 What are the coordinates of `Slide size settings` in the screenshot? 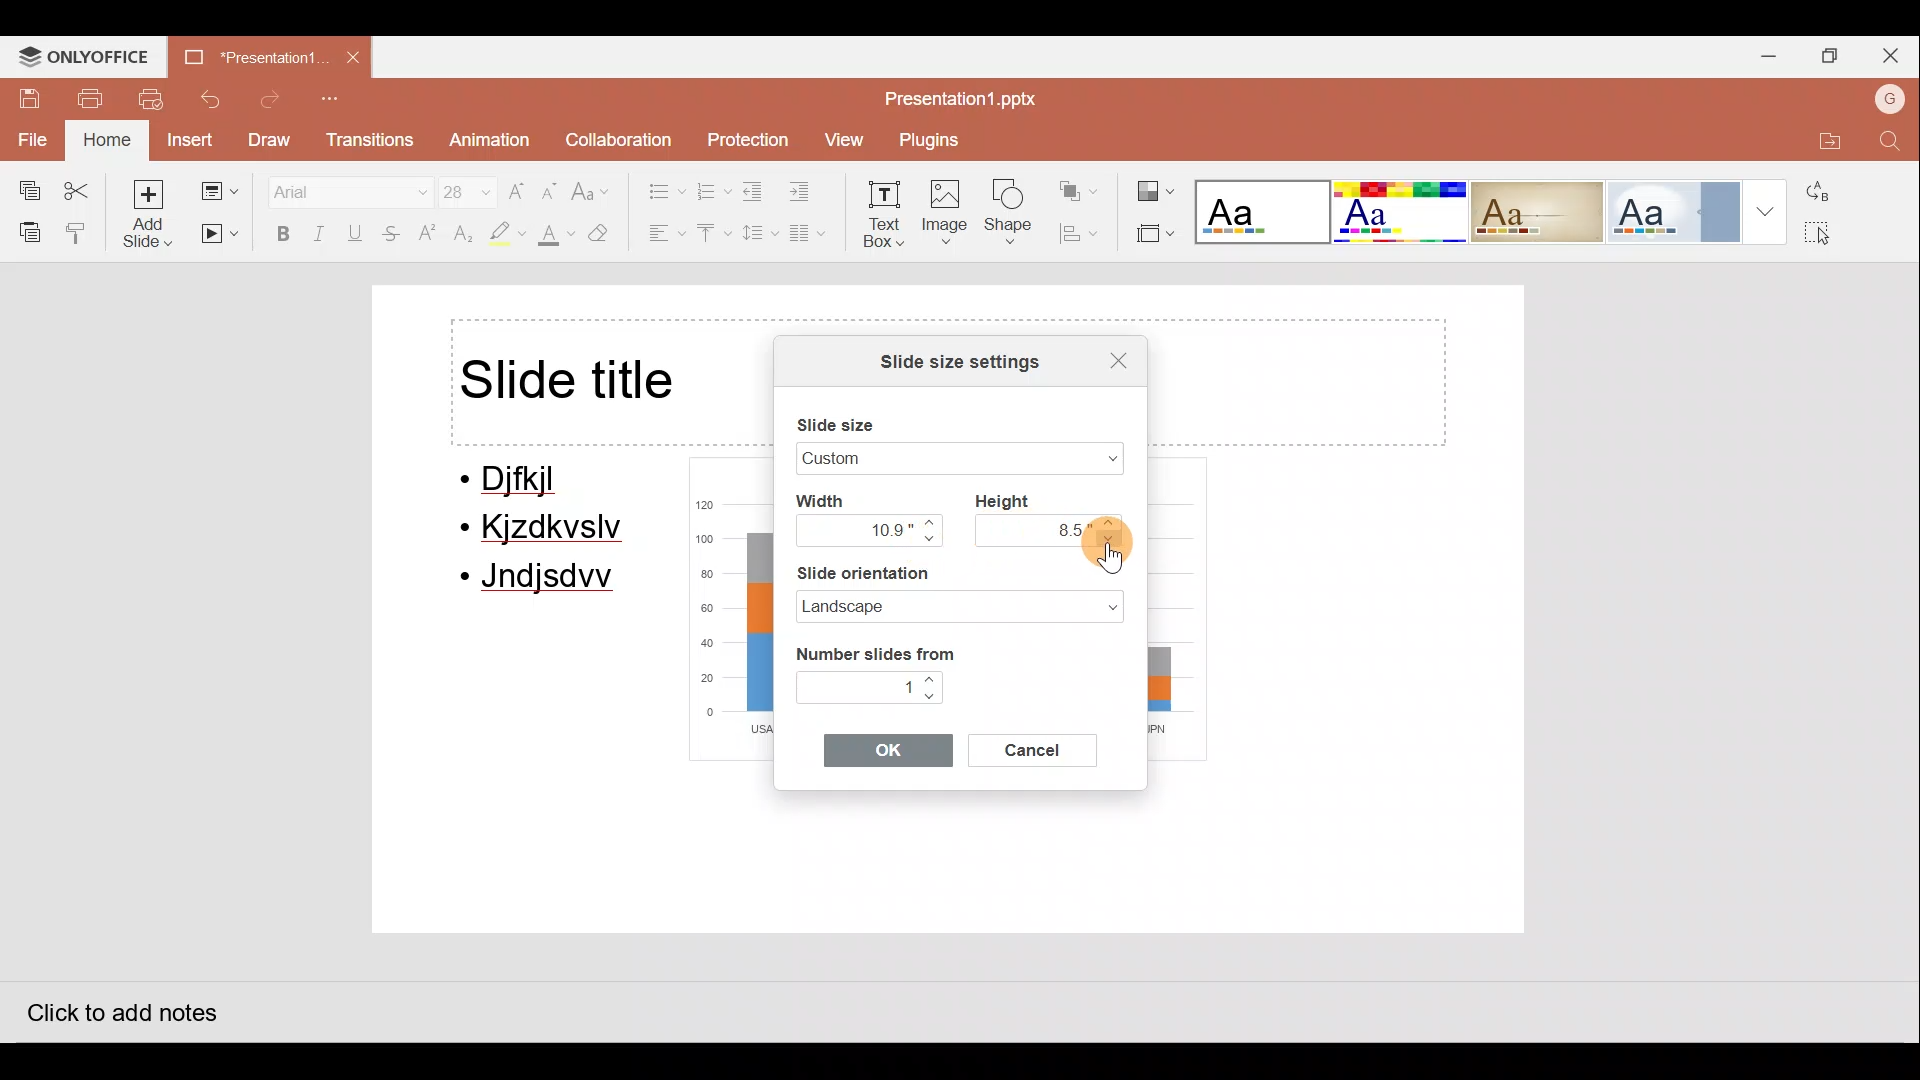 It's located at (950, 360).